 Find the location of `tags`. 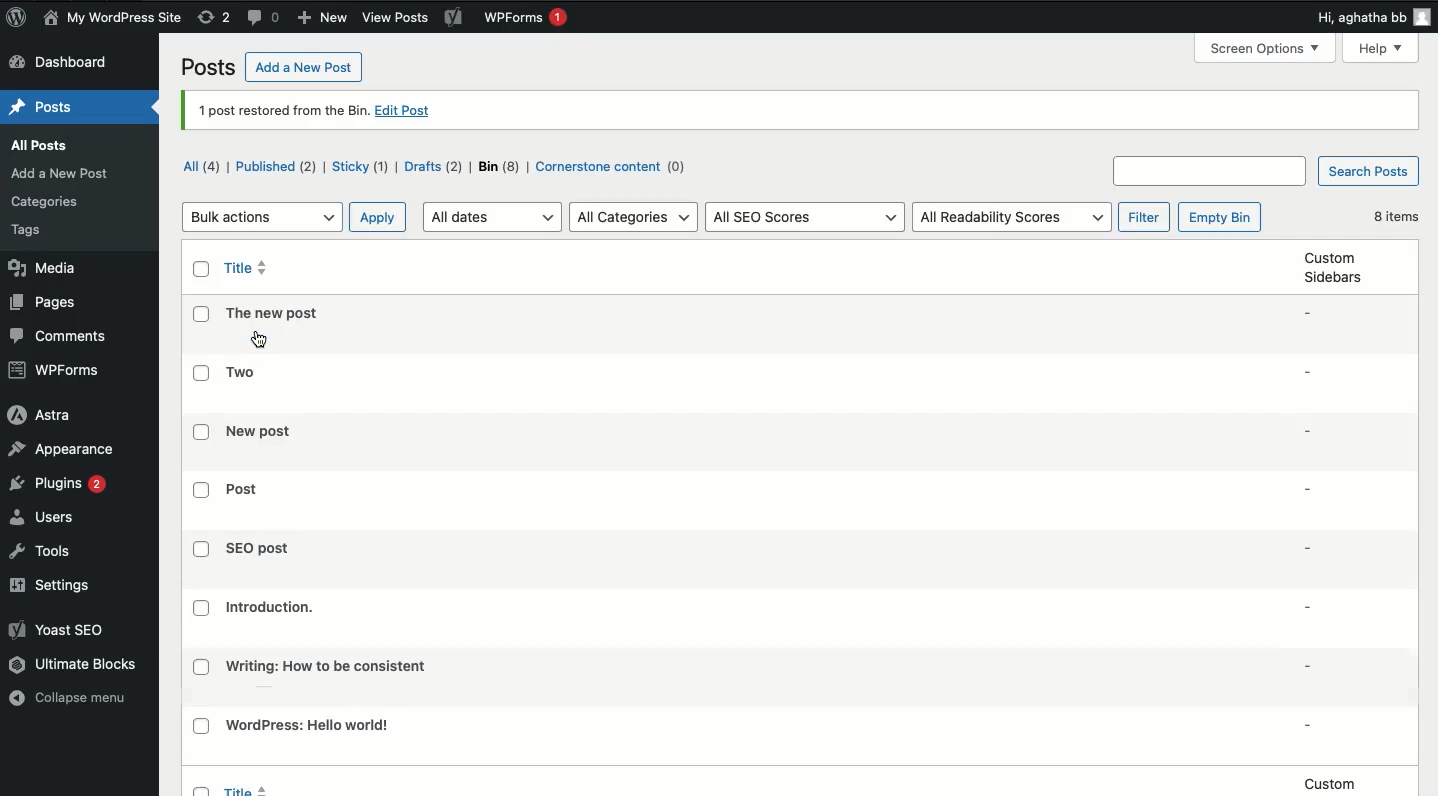

tags is located at coordinates (32, 230).